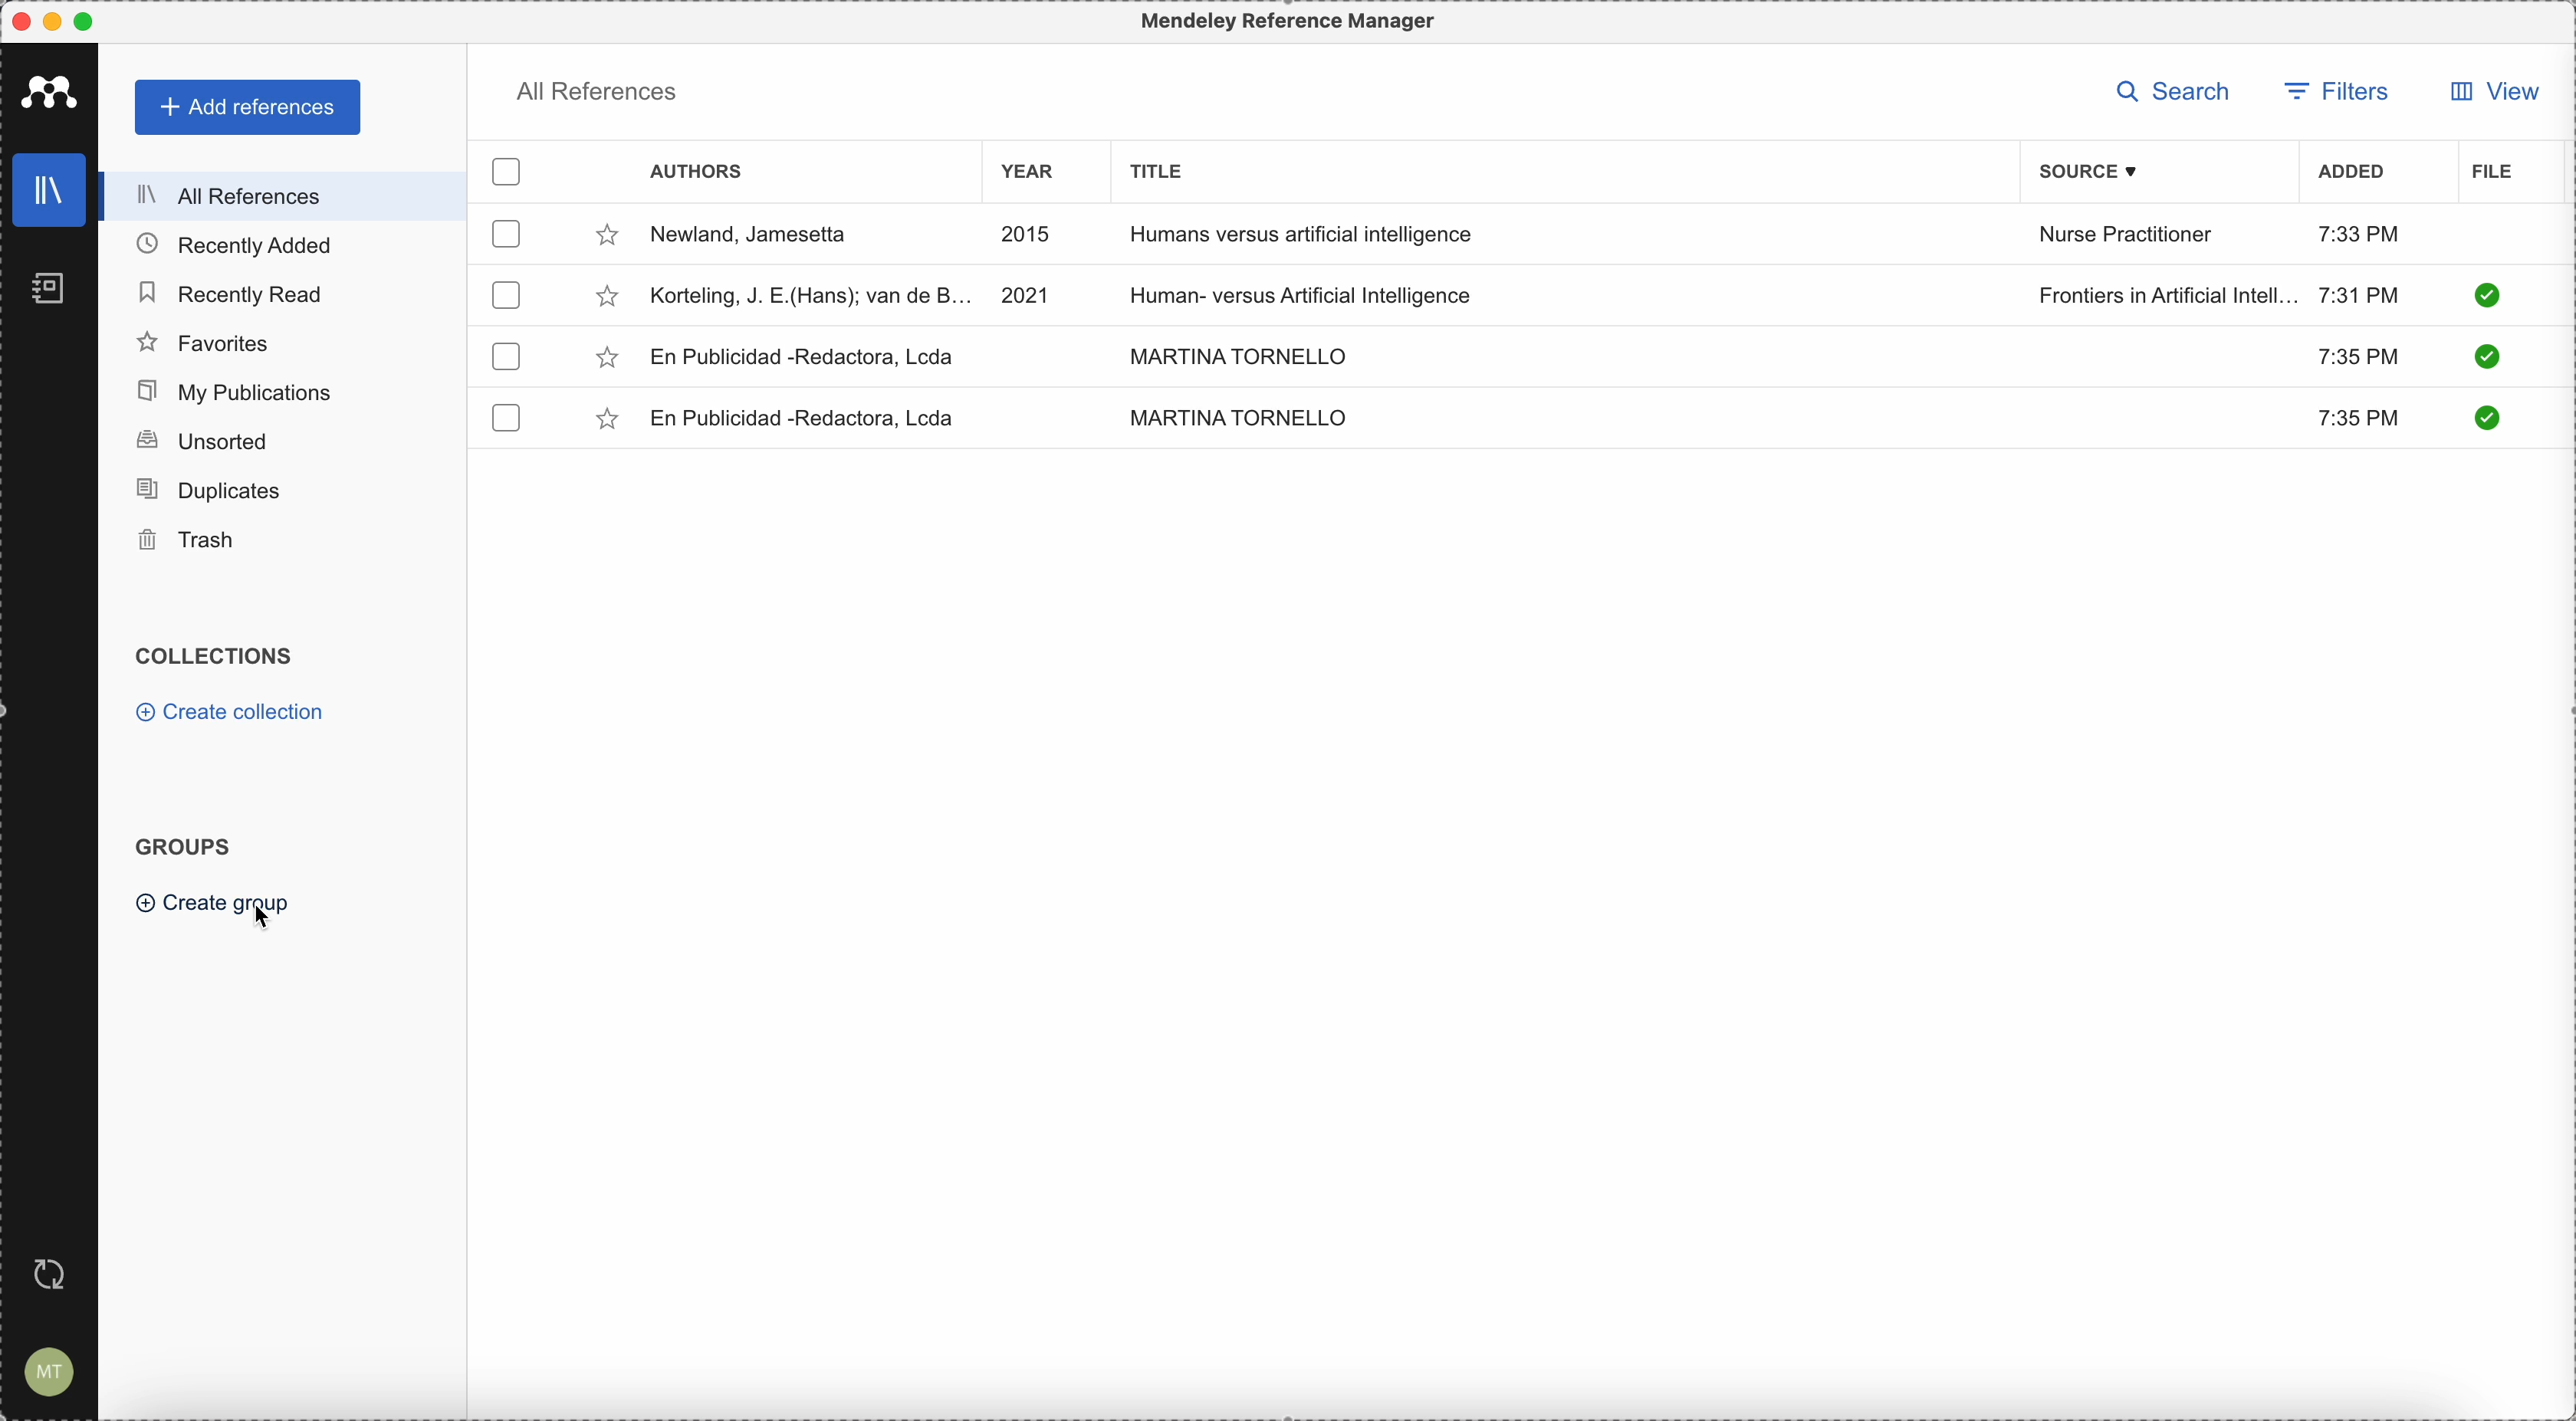  Describe the element at coordinates (1031, 236) in the screenshot. I see `2015` at that location.